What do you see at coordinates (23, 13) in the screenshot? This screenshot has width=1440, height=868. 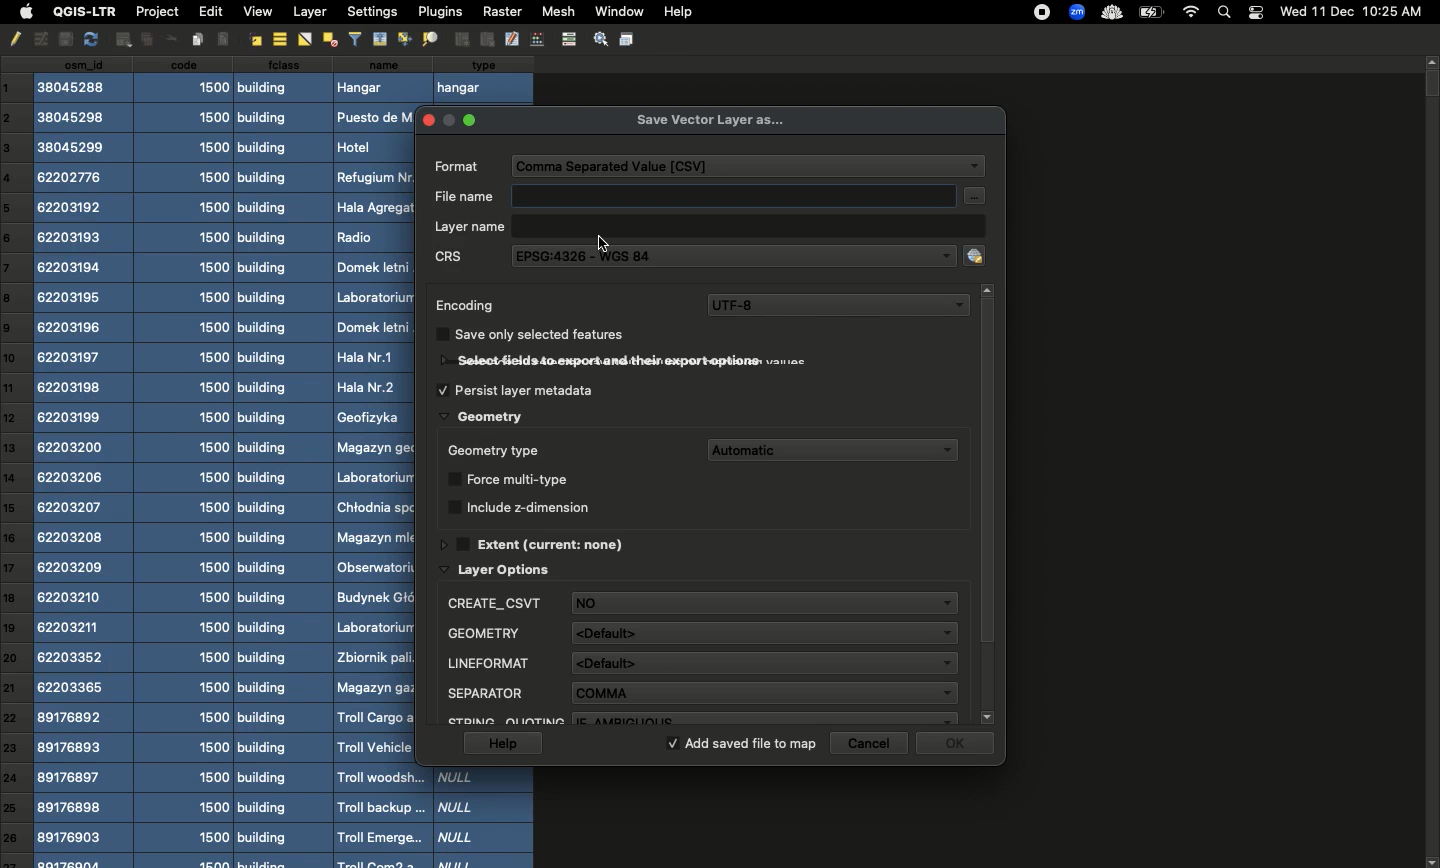 I see `Apple` at bounding box center [23, 13].